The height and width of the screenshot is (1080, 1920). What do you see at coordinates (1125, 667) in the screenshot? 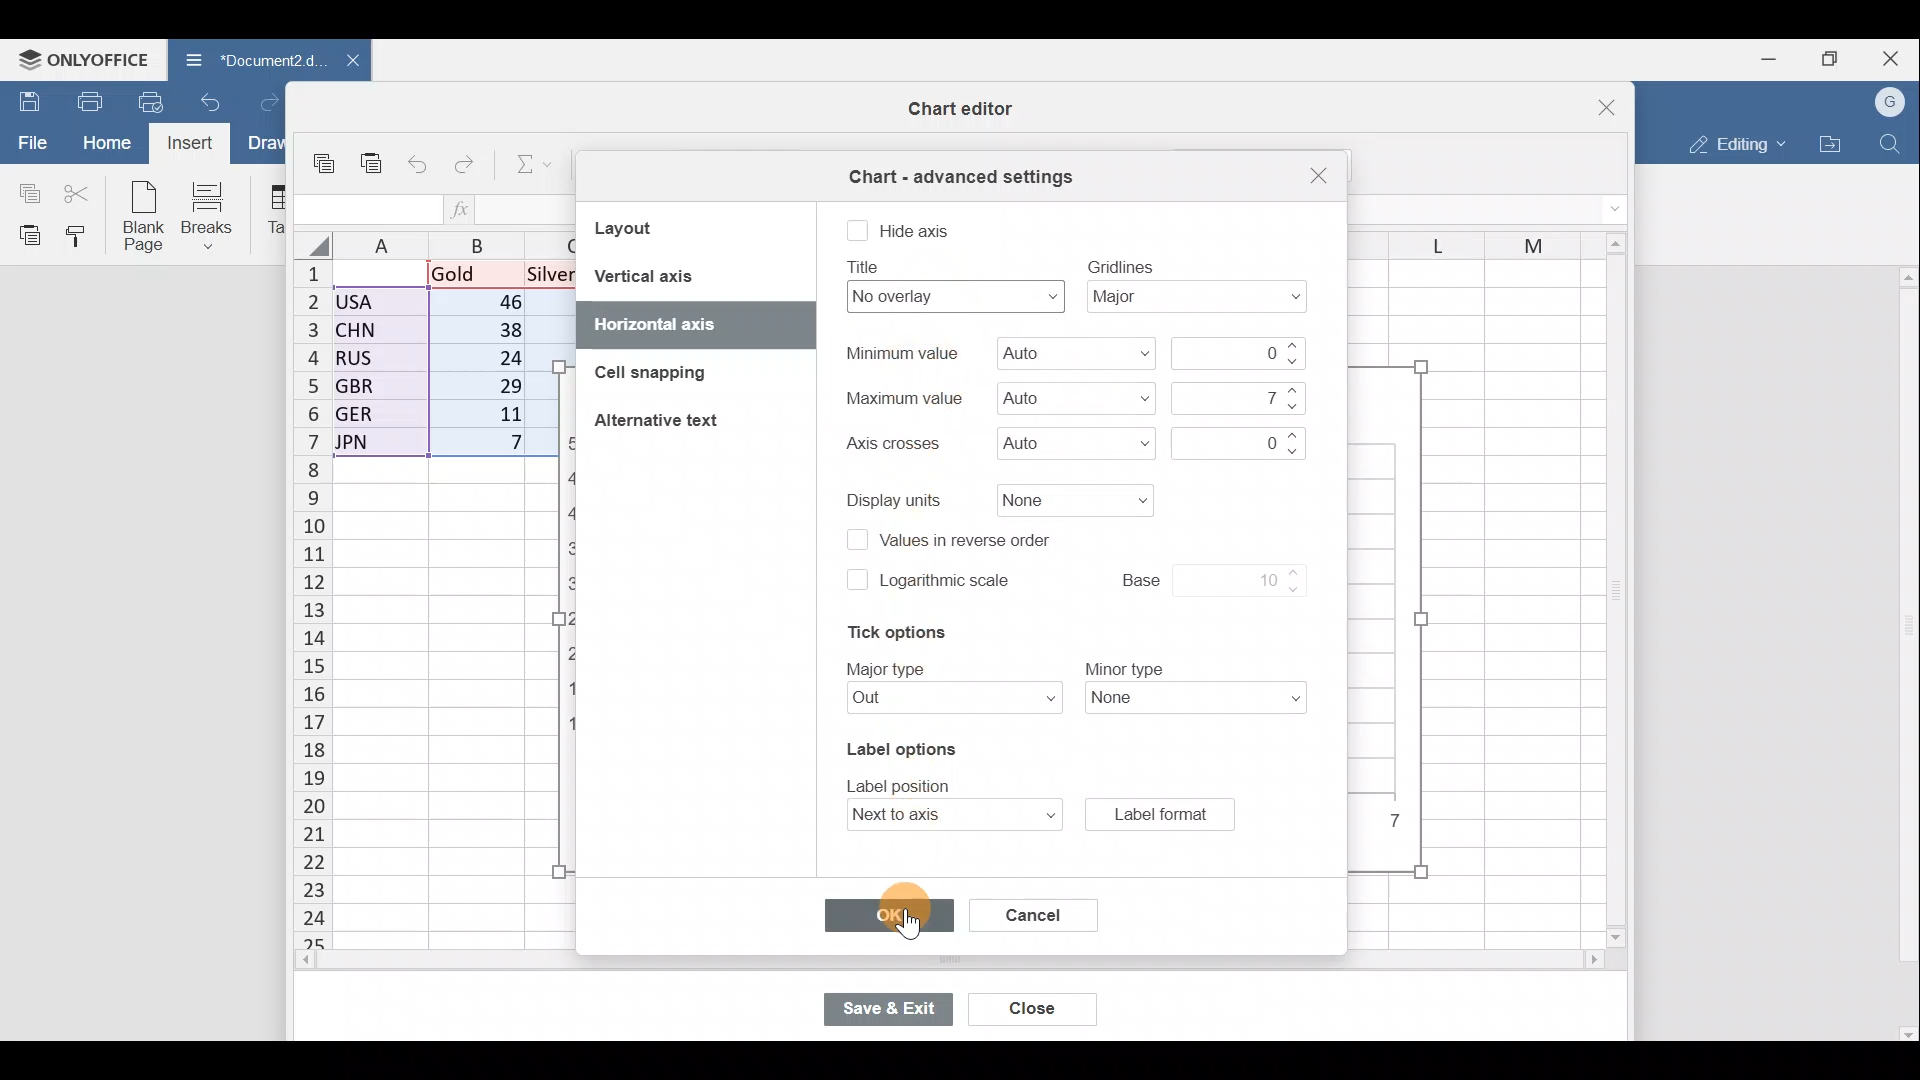
I see `text` at bounding box center [1125, 667].